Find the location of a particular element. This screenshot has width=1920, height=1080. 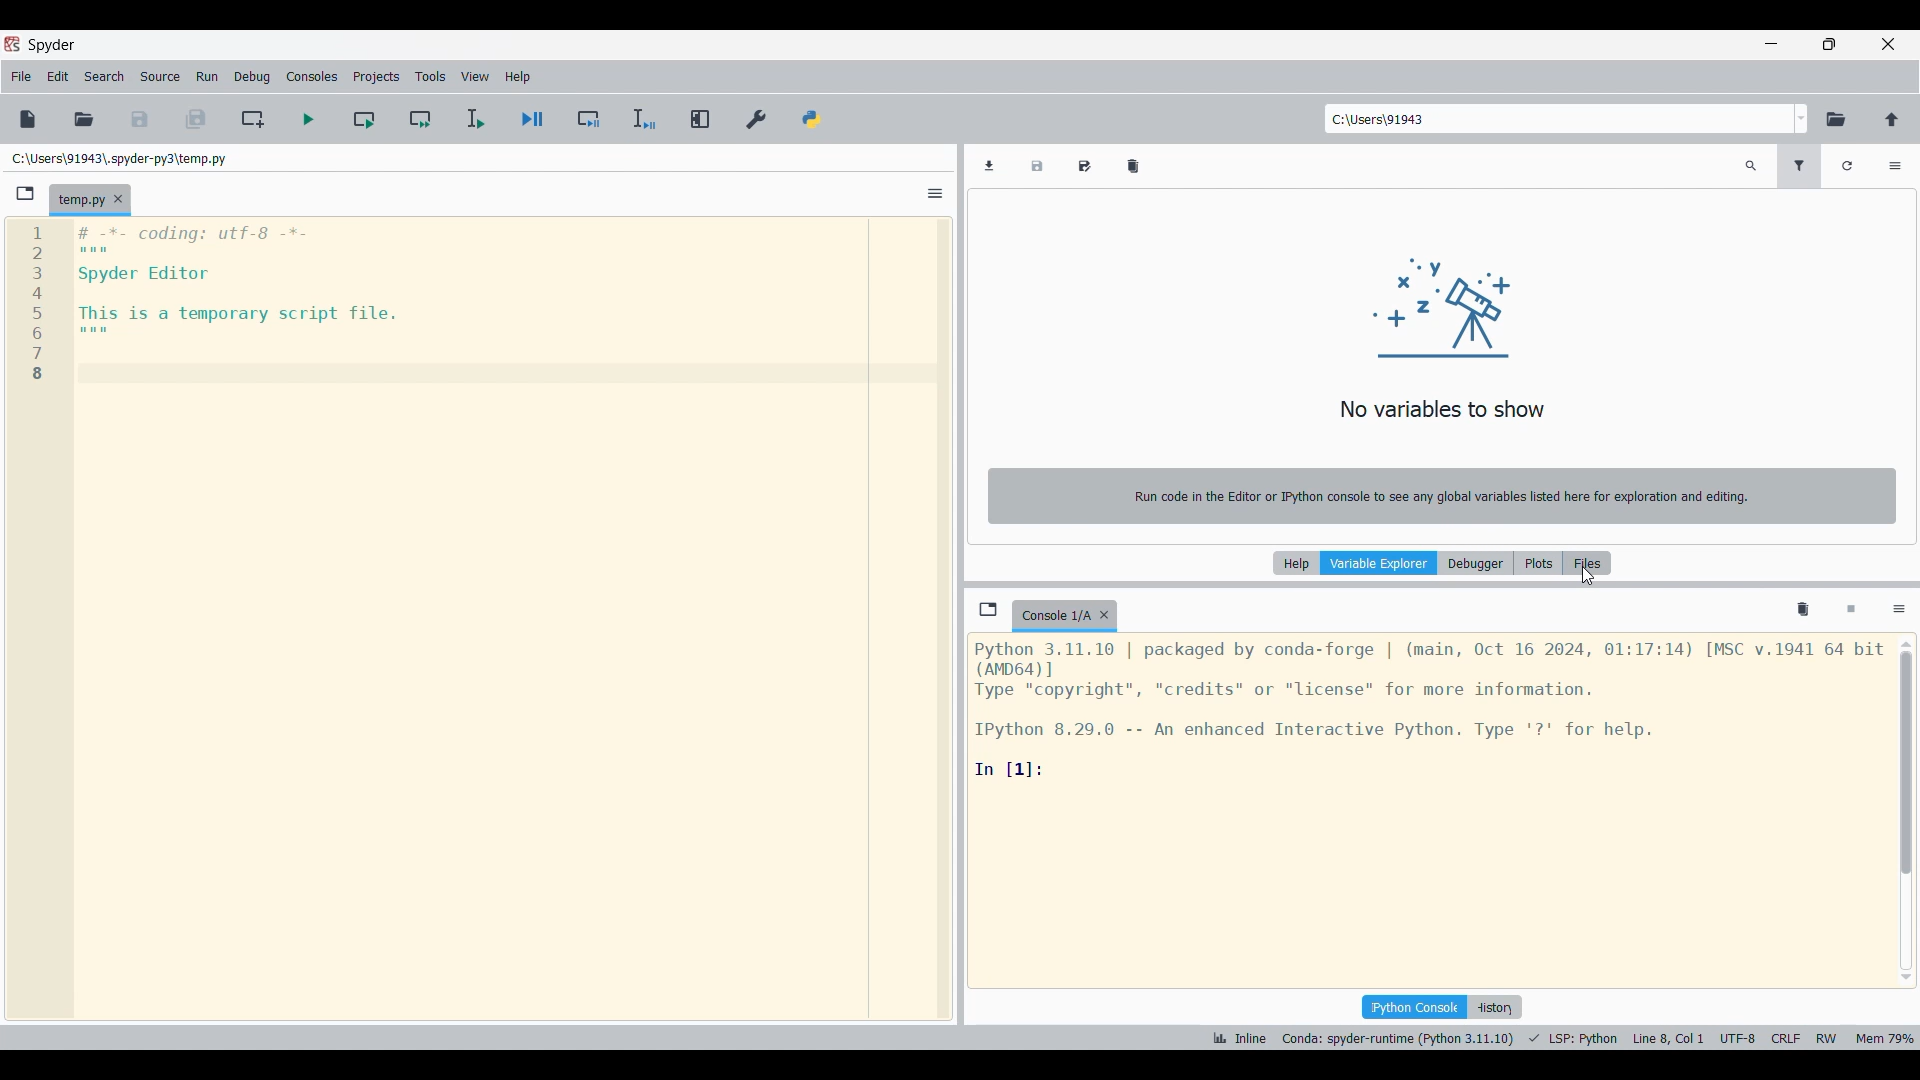

Edit menu is located at coordinates (58, 77).